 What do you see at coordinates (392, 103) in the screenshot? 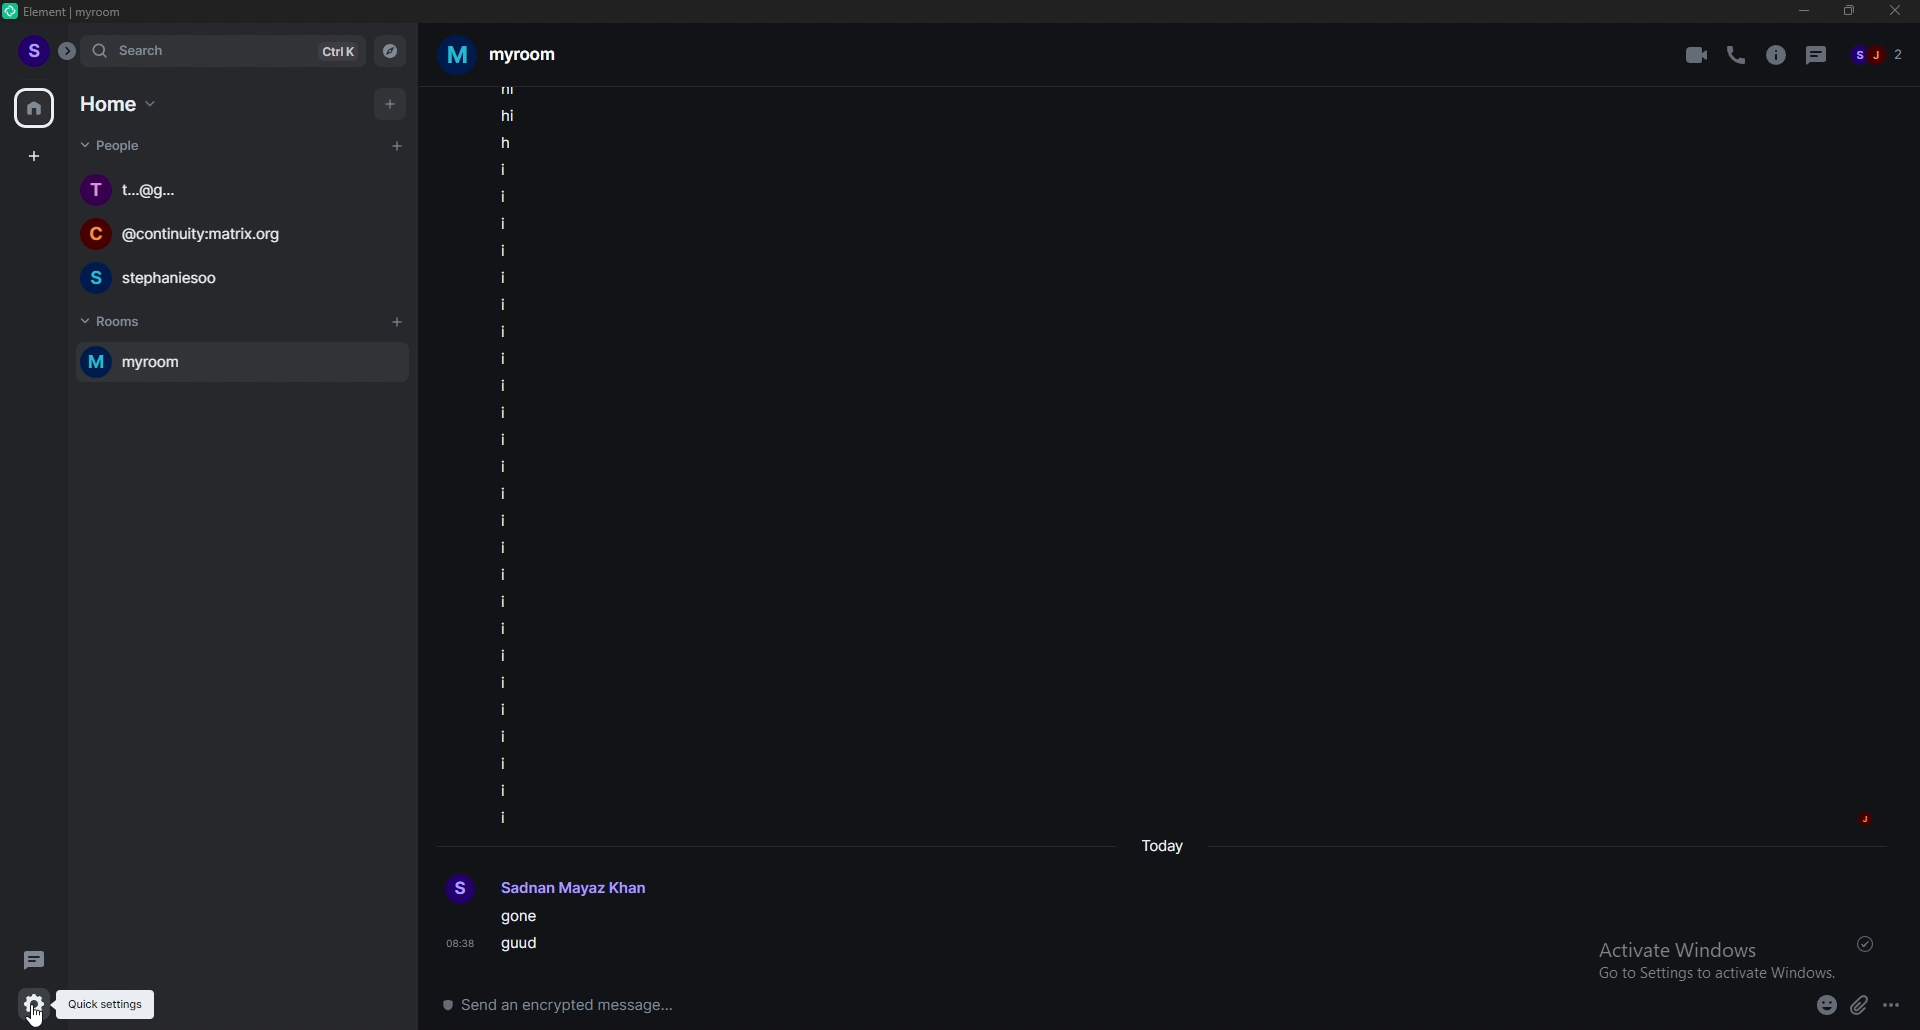
I see `add` at bounding box center [392, 103].